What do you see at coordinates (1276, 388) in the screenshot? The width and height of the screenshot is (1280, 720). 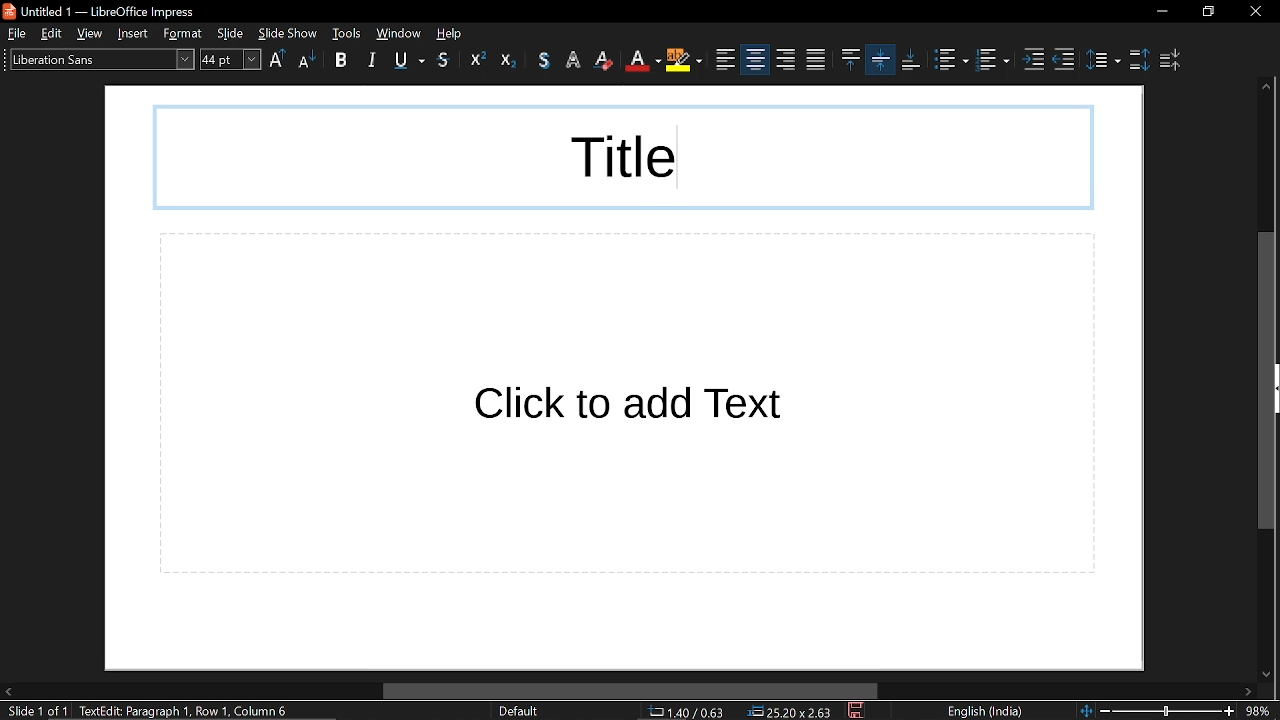 I see `expand sidebar` at bounding box center [1276, 388].